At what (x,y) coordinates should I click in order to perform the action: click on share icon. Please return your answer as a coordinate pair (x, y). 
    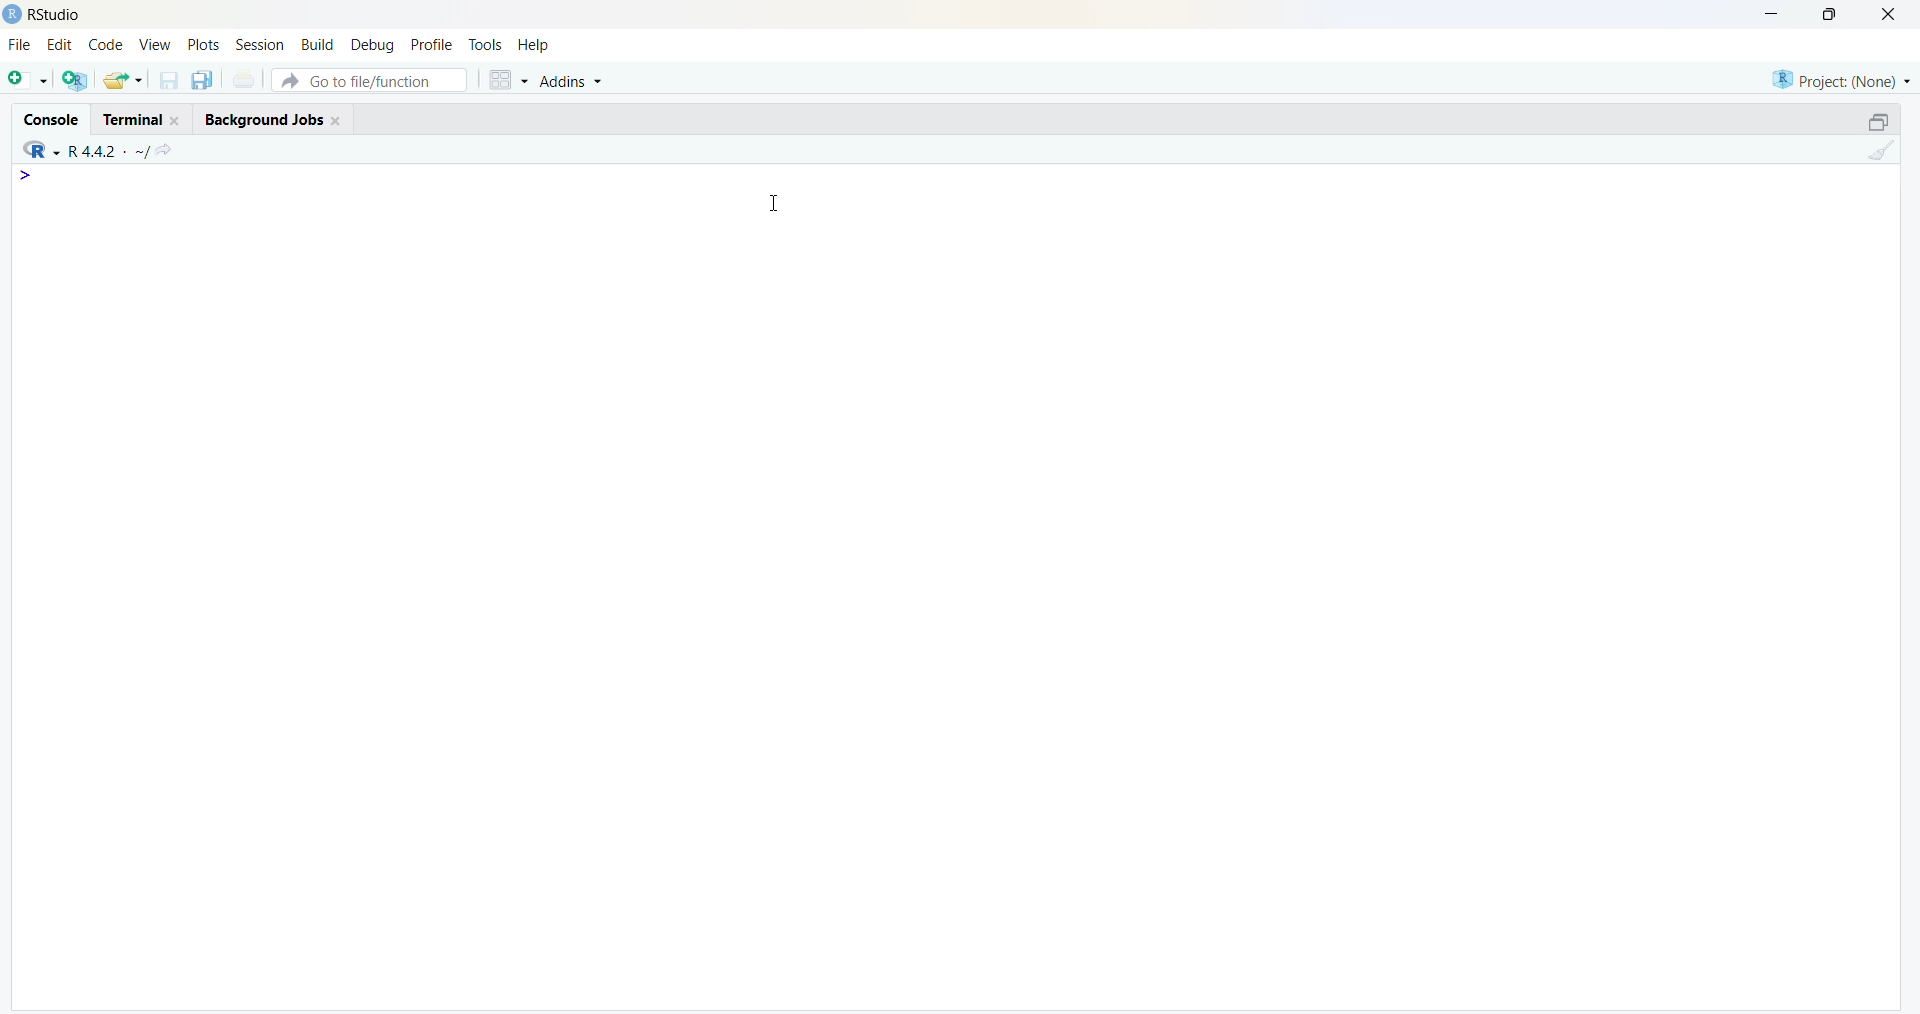
    Looking at the image, I should click on (164, 152).